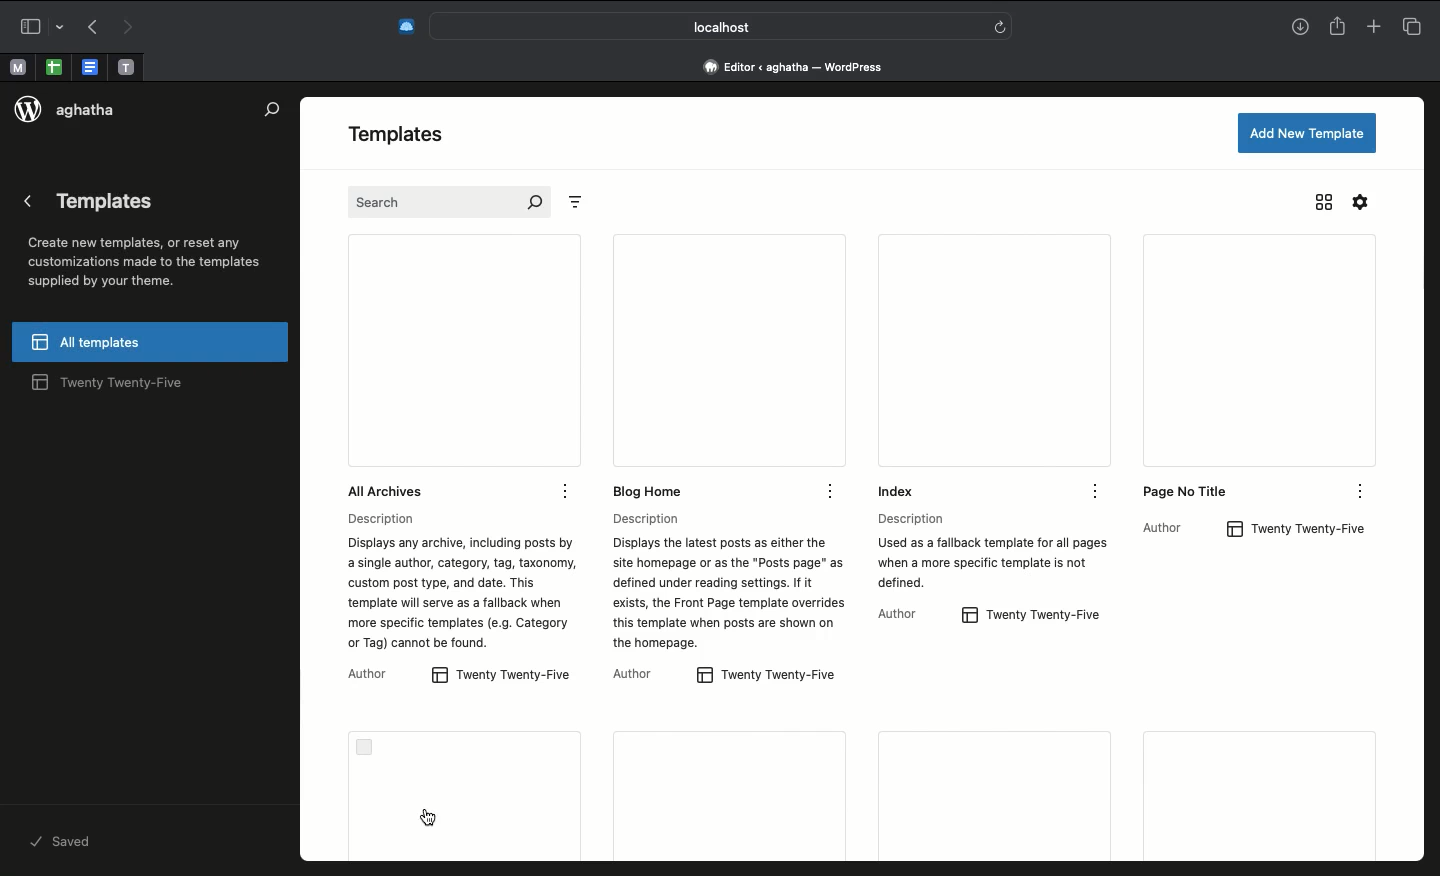 The height and width of the screenshot is (876, 1440). What do you see at coordinates (1001, 796) in the screenshot?
I see `More templates` at bounding box center [1001, 796].